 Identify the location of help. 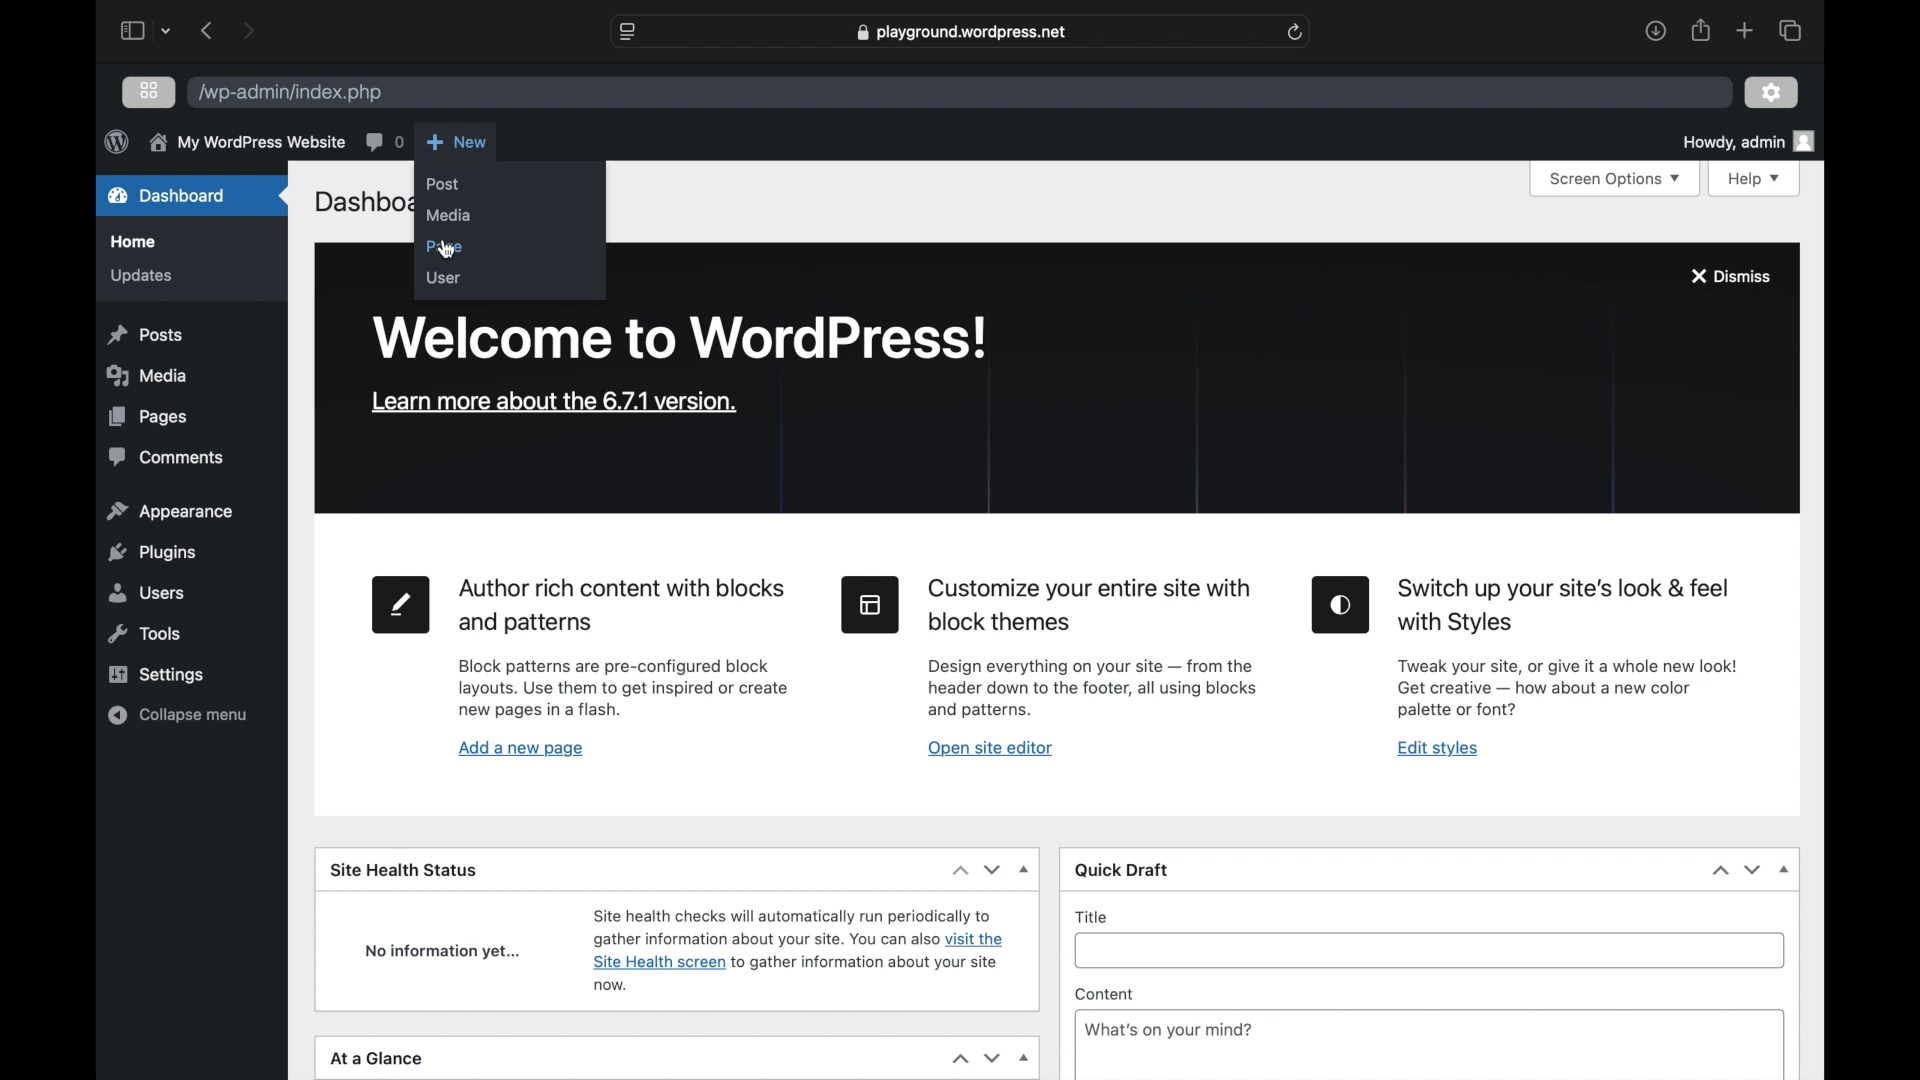
(1755, 179).